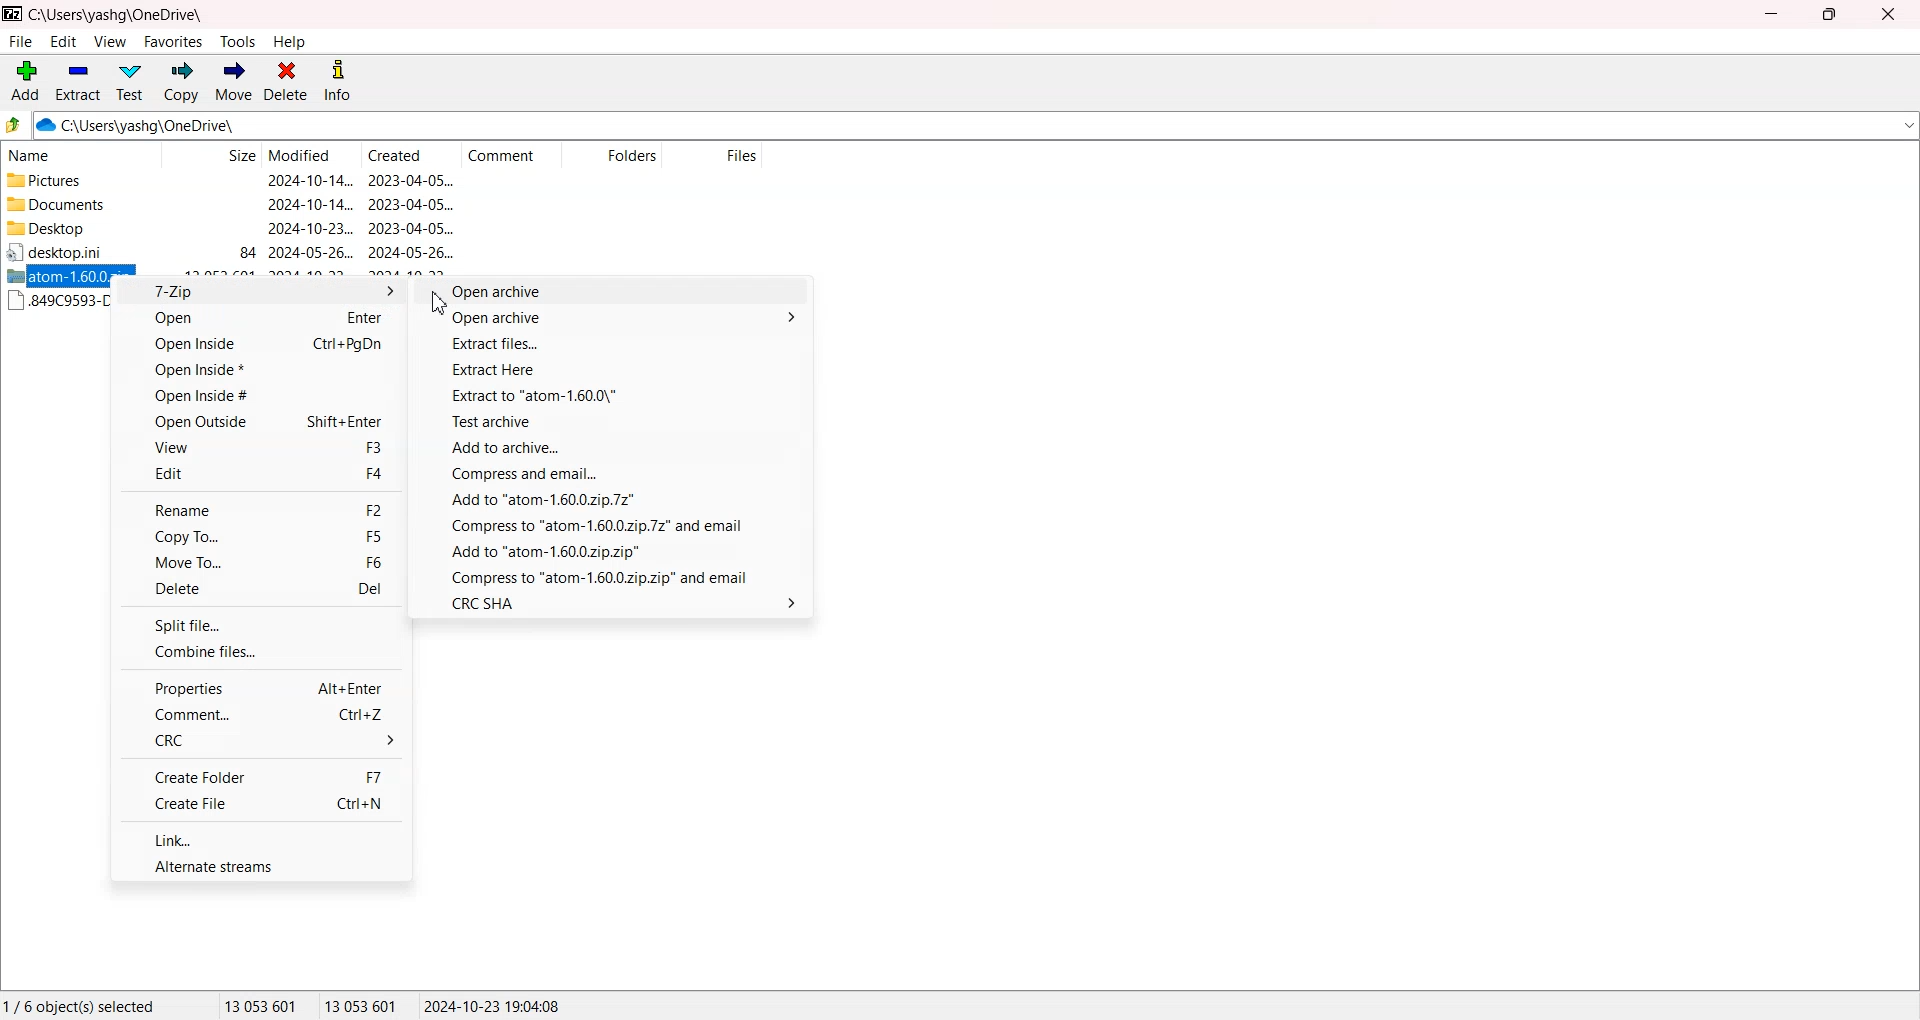 The width and height of the screenshot is (1920, 1020). Describe the element at coordinates (79, 1005) in the screenshot. I see `1/6 object(s) selected` at that location.